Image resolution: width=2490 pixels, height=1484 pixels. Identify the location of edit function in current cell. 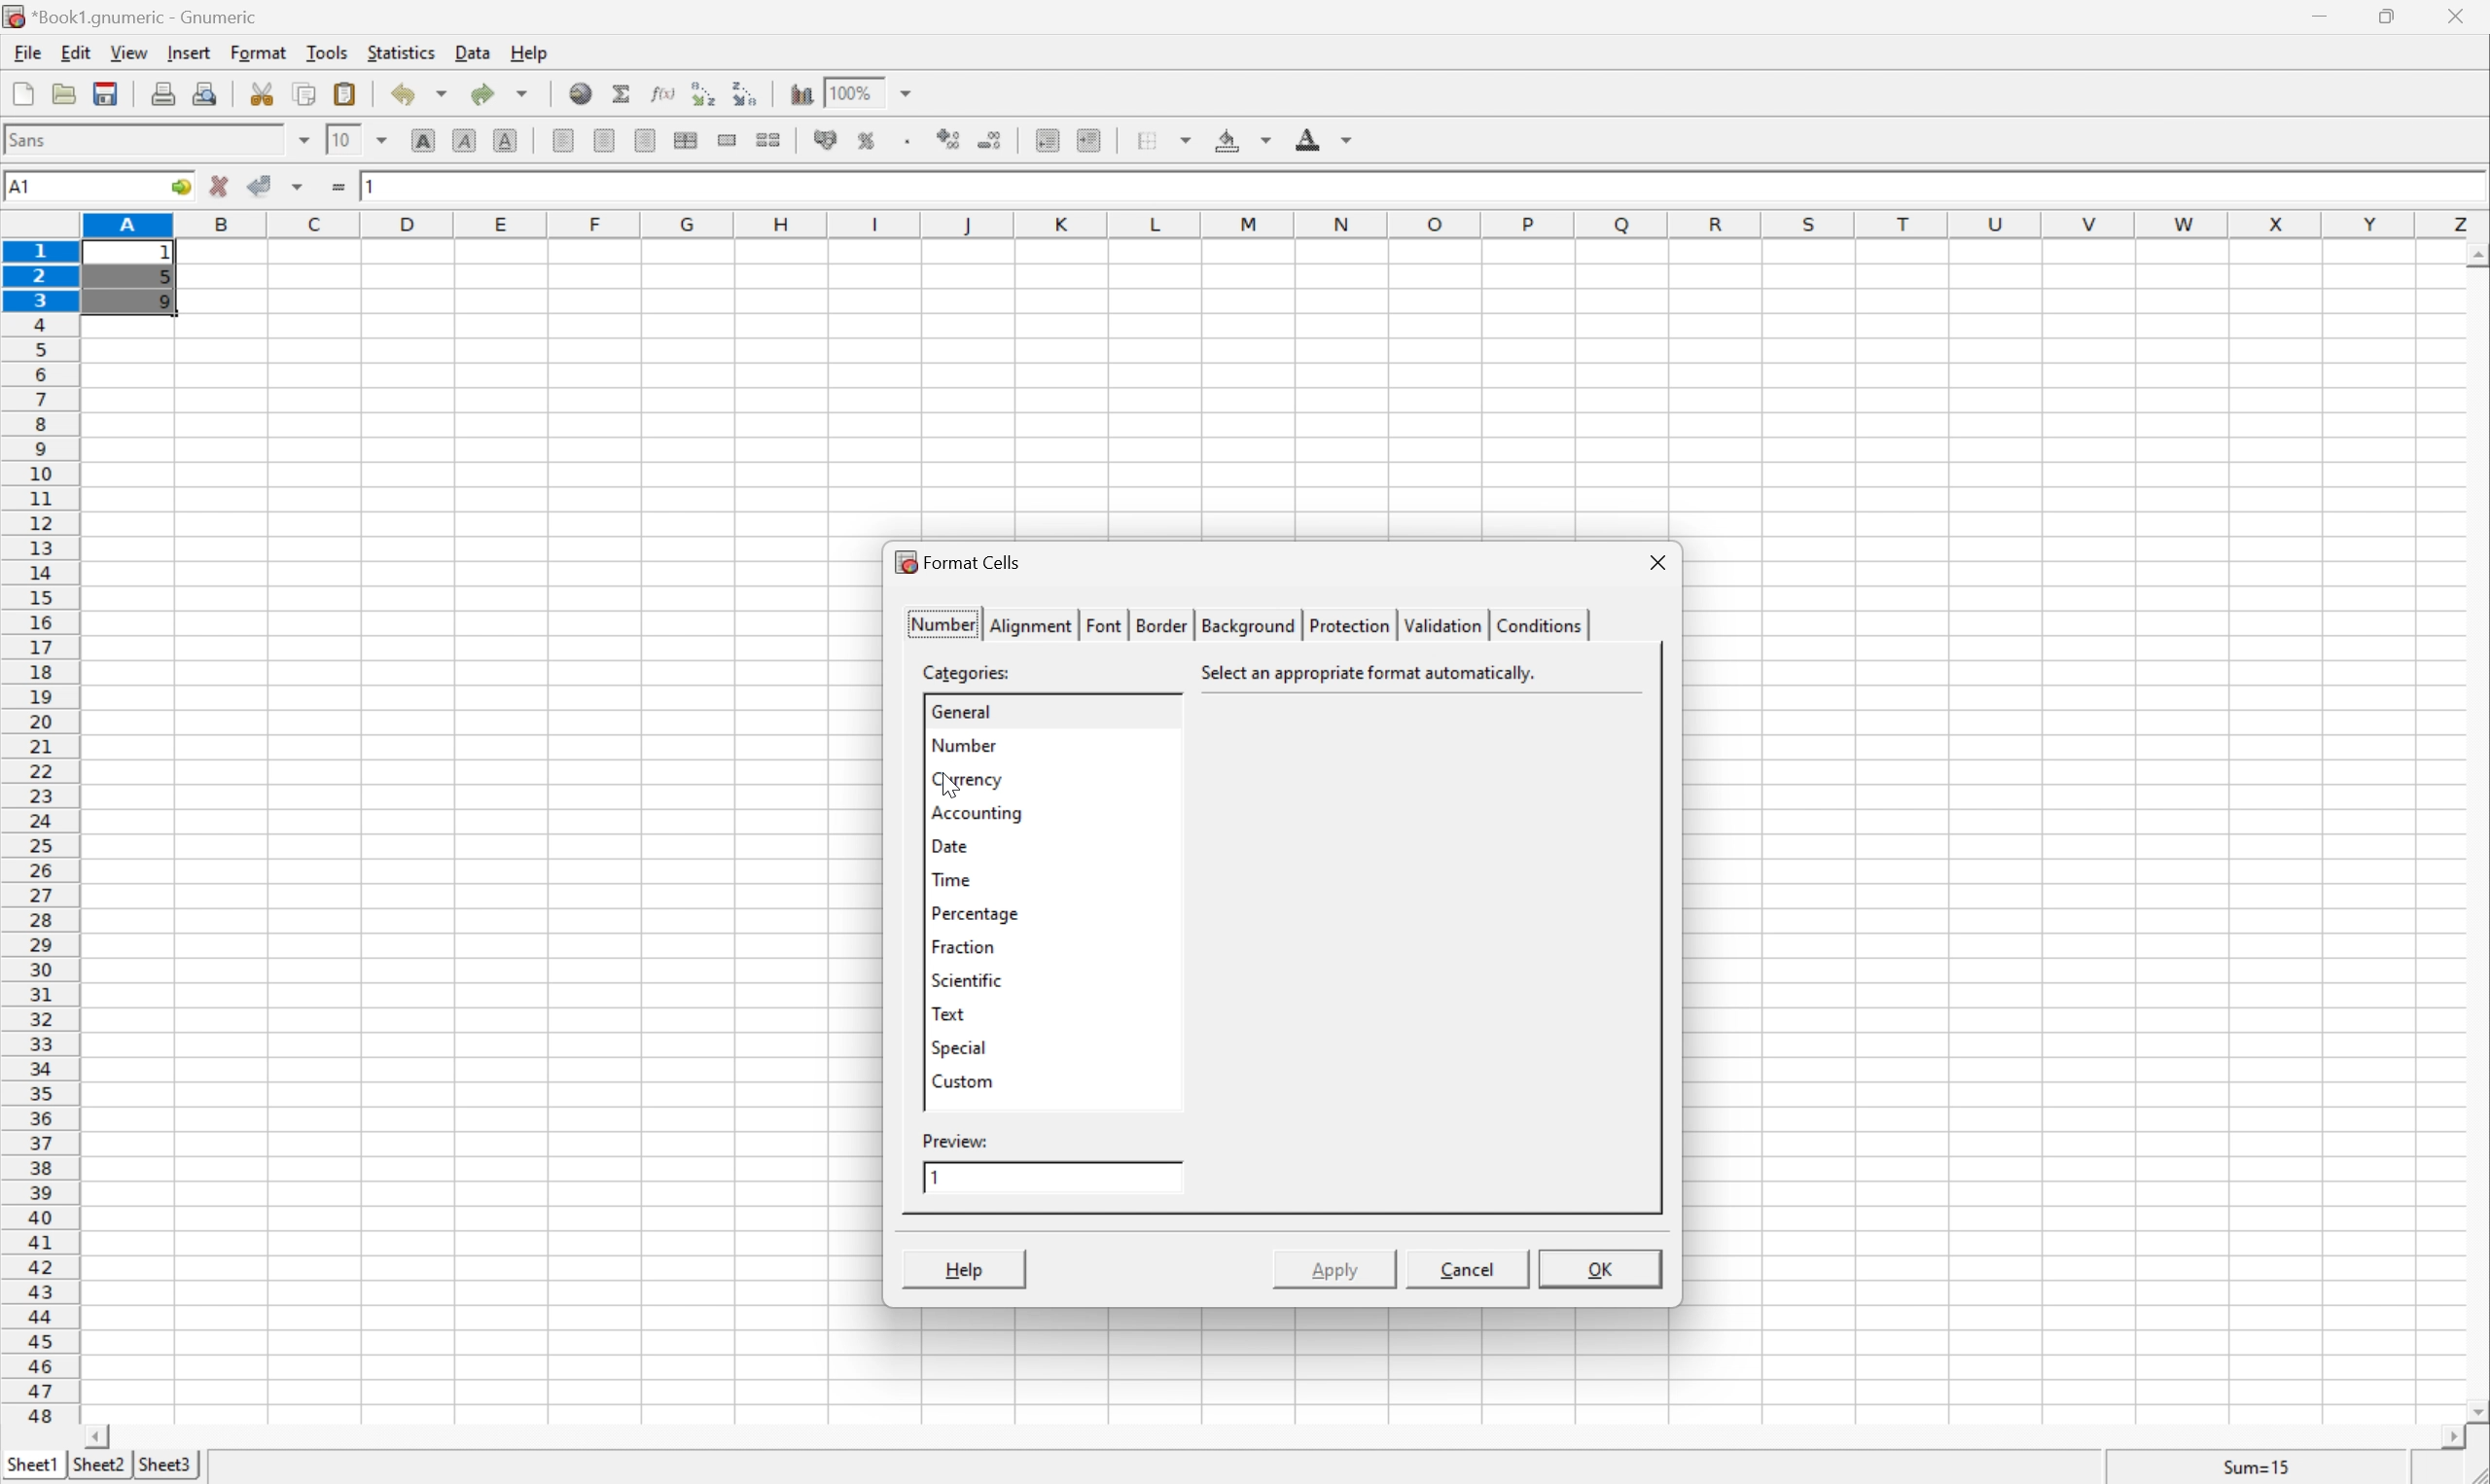
(665, 91).